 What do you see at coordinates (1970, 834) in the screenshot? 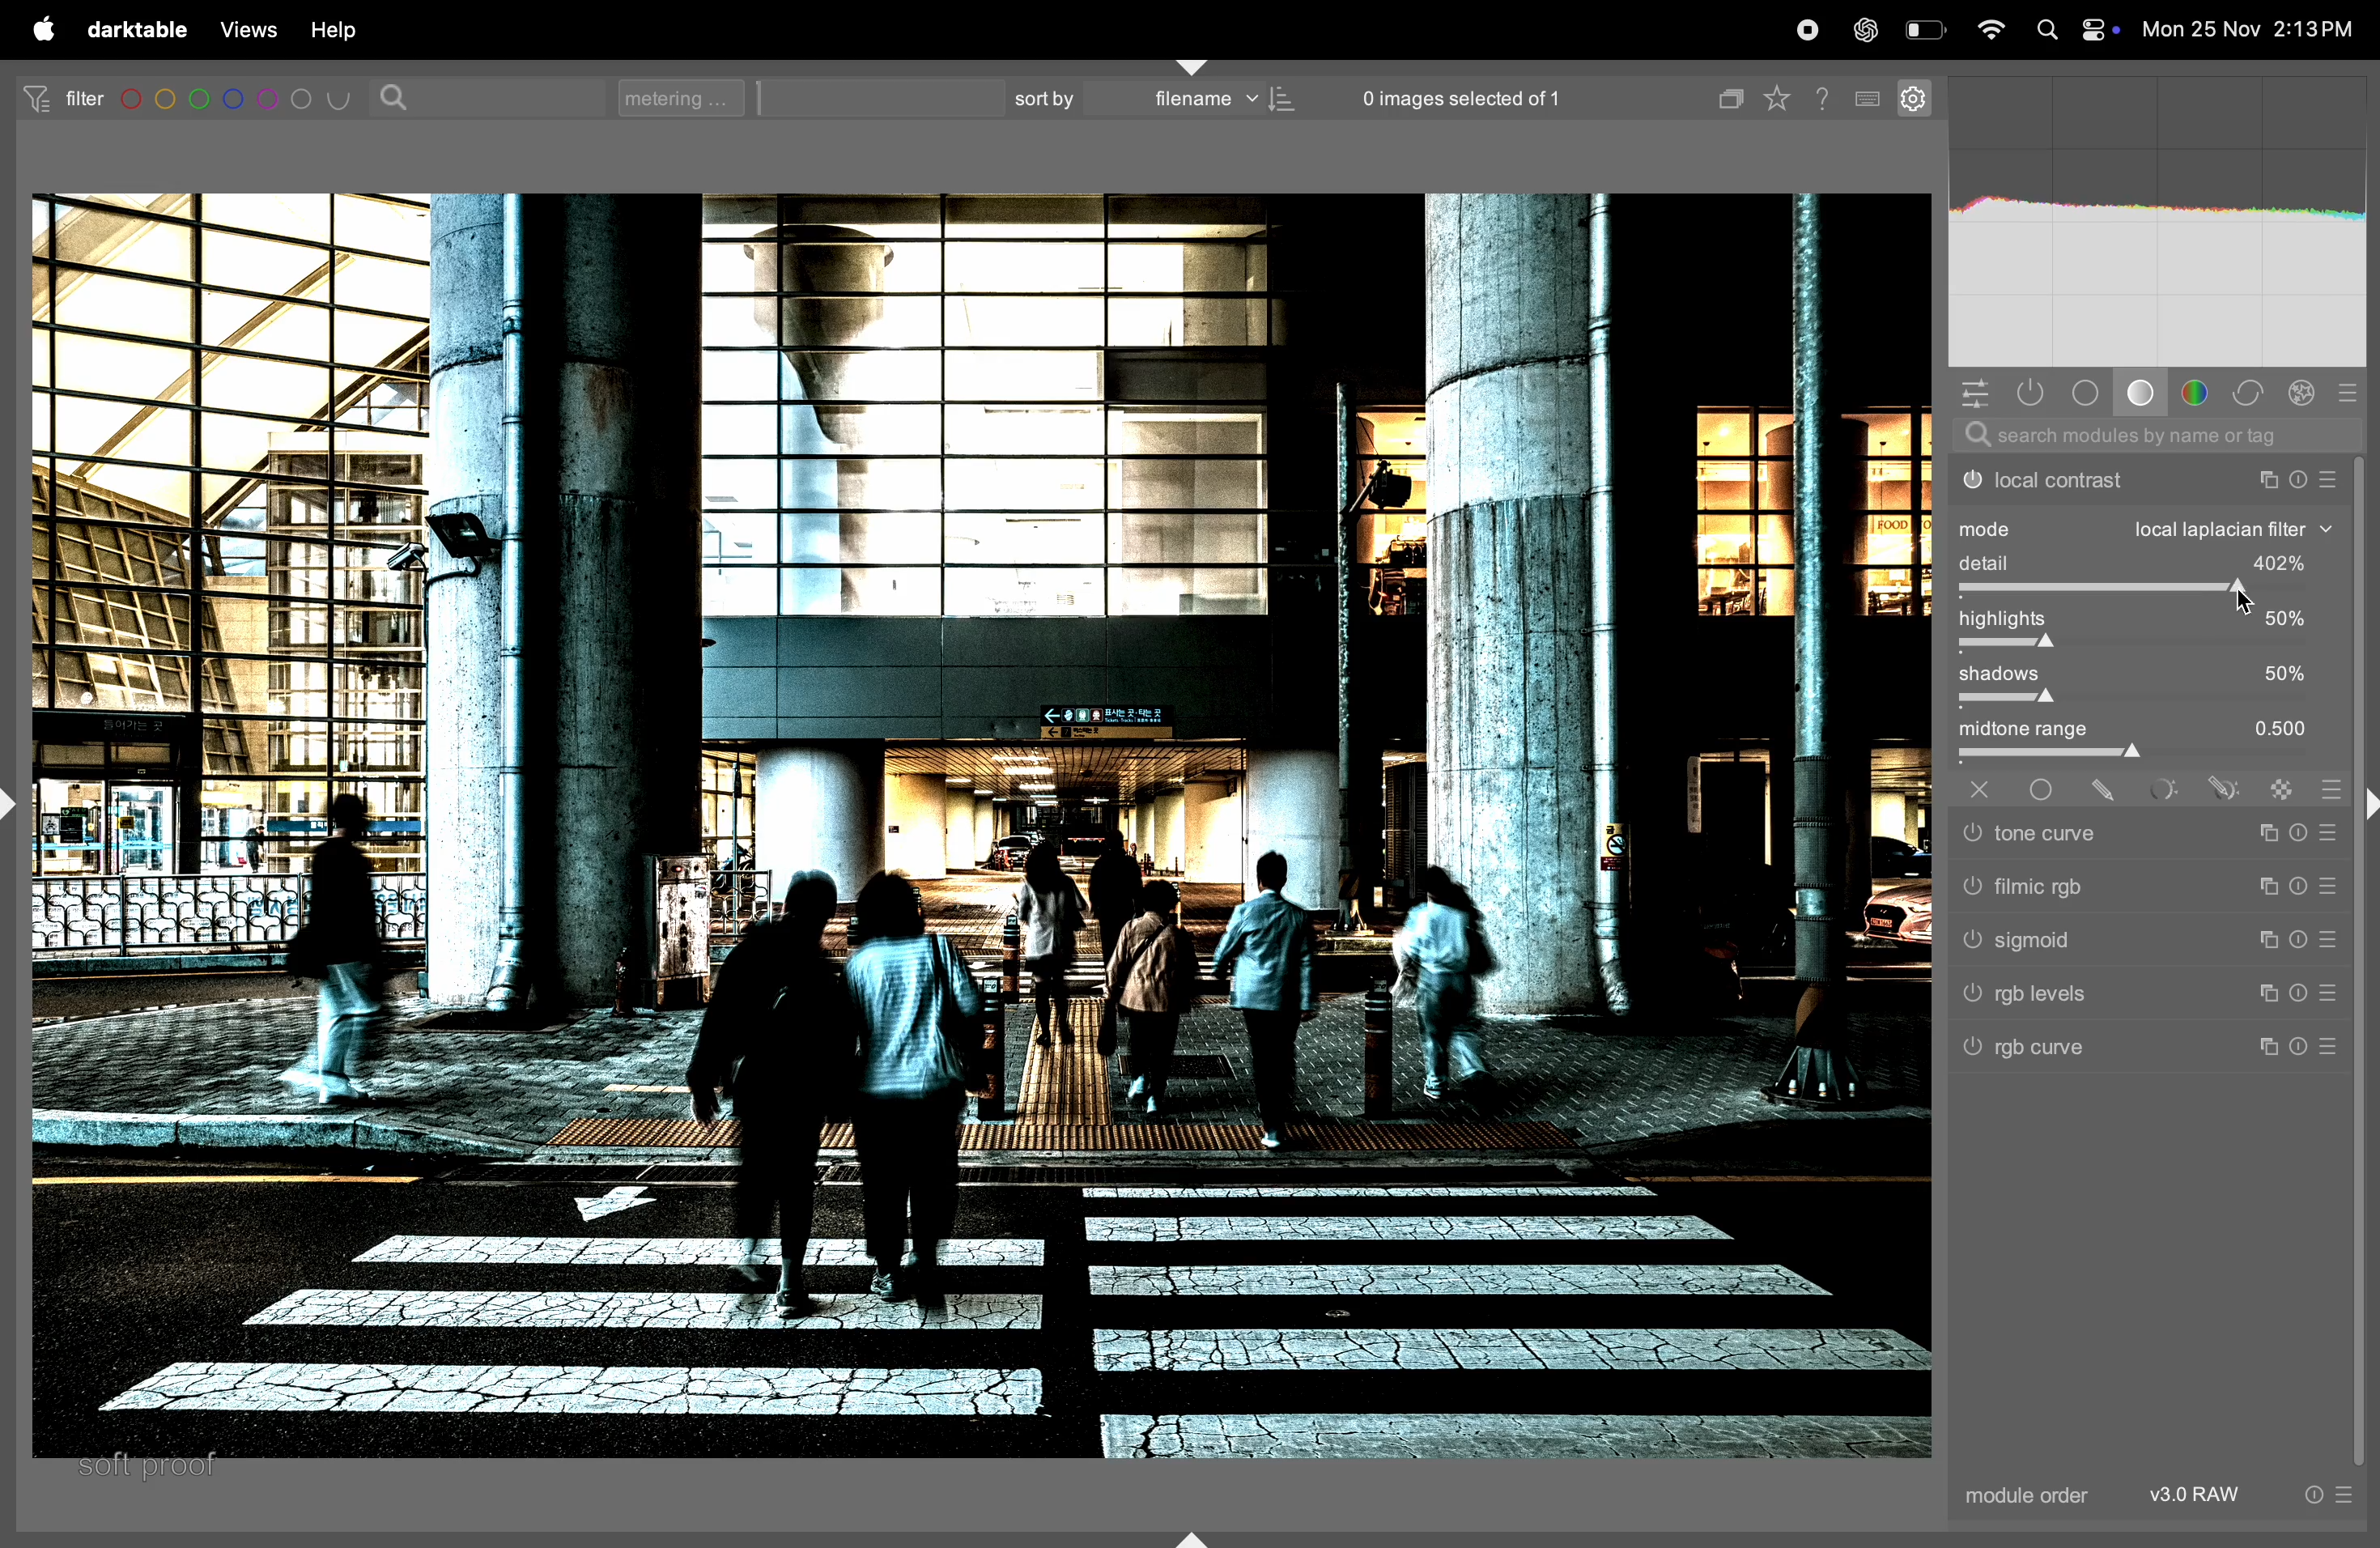
I see `tone curve switched off` at bounding box center [1970, 834].